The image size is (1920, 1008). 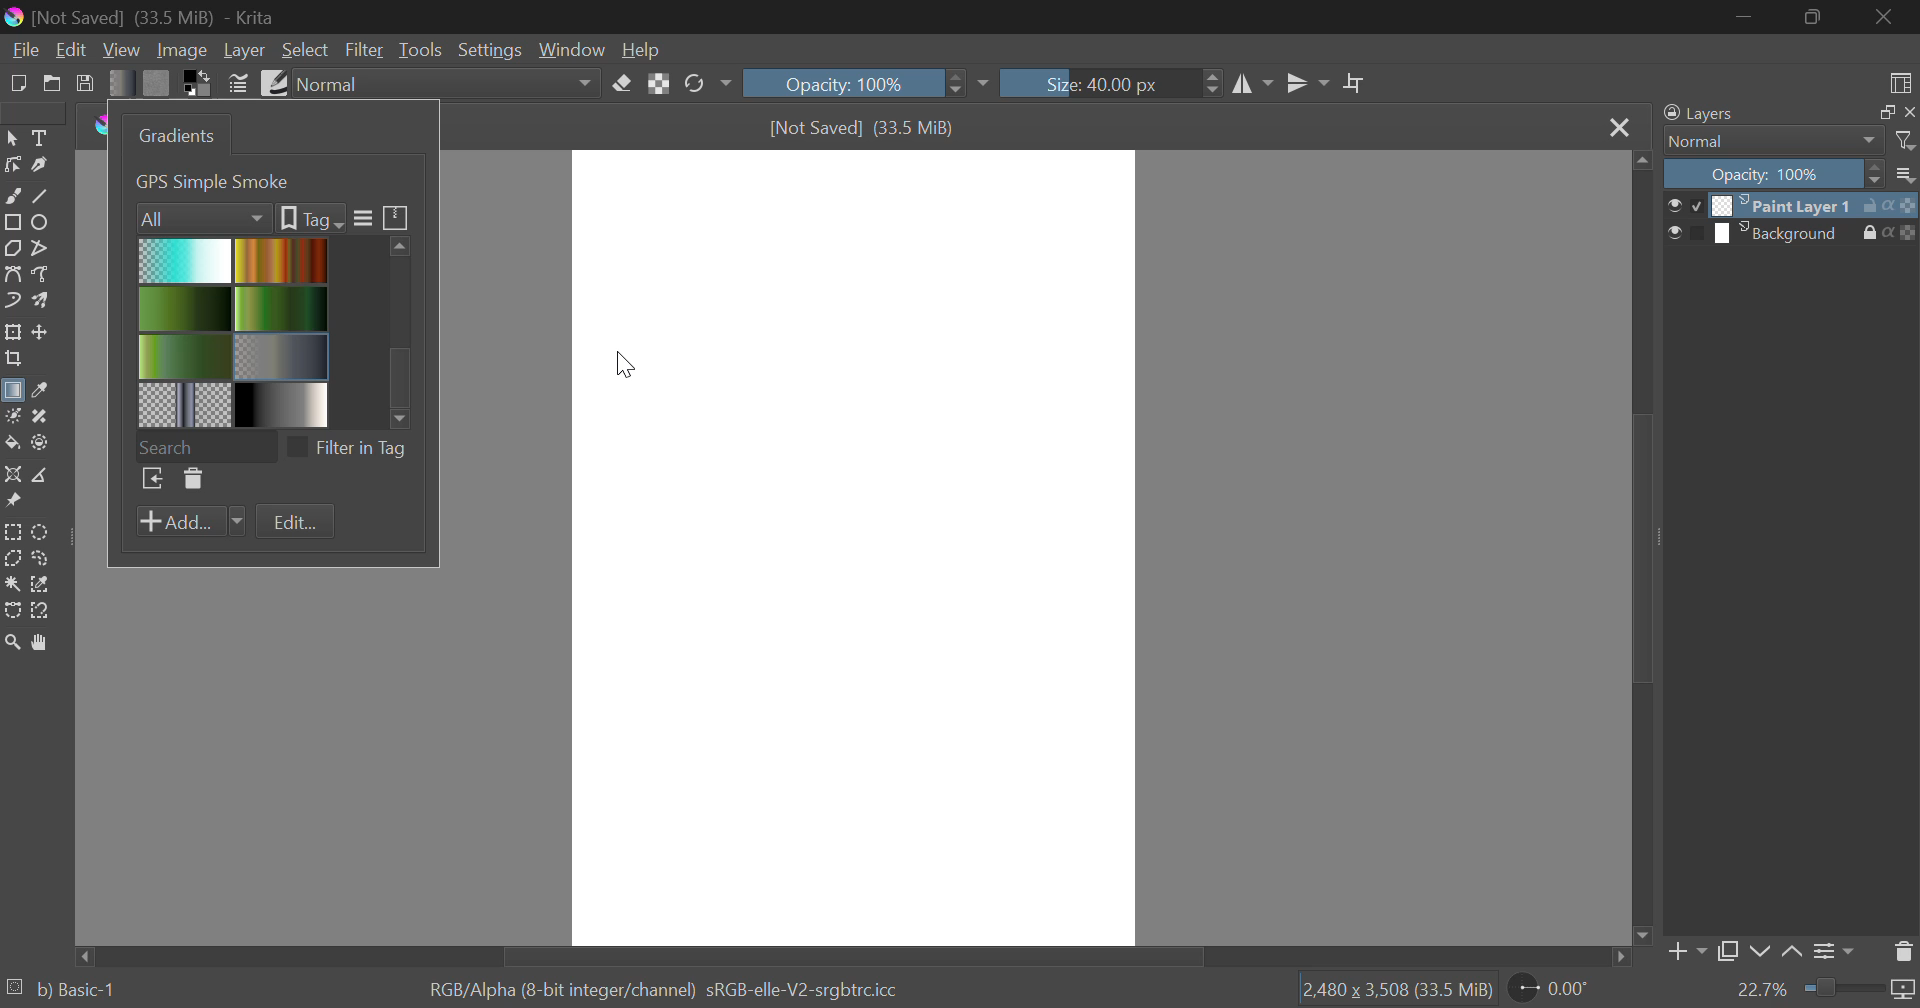 What do you see at coordinates (122, 82) in the screenshot?
I see `Gradient` at bounding box center [122, 82].